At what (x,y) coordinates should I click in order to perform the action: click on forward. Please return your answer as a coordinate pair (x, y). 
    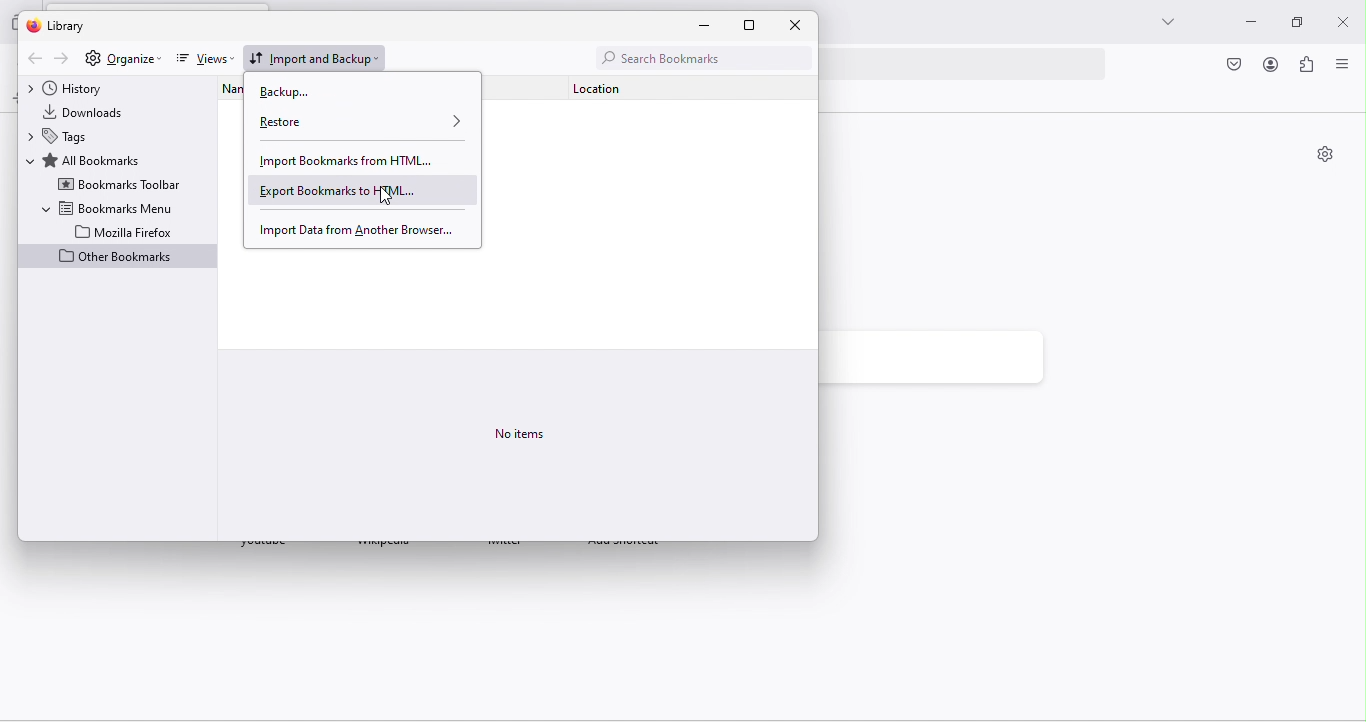
    Looking at the image, I should click on (63, 59).